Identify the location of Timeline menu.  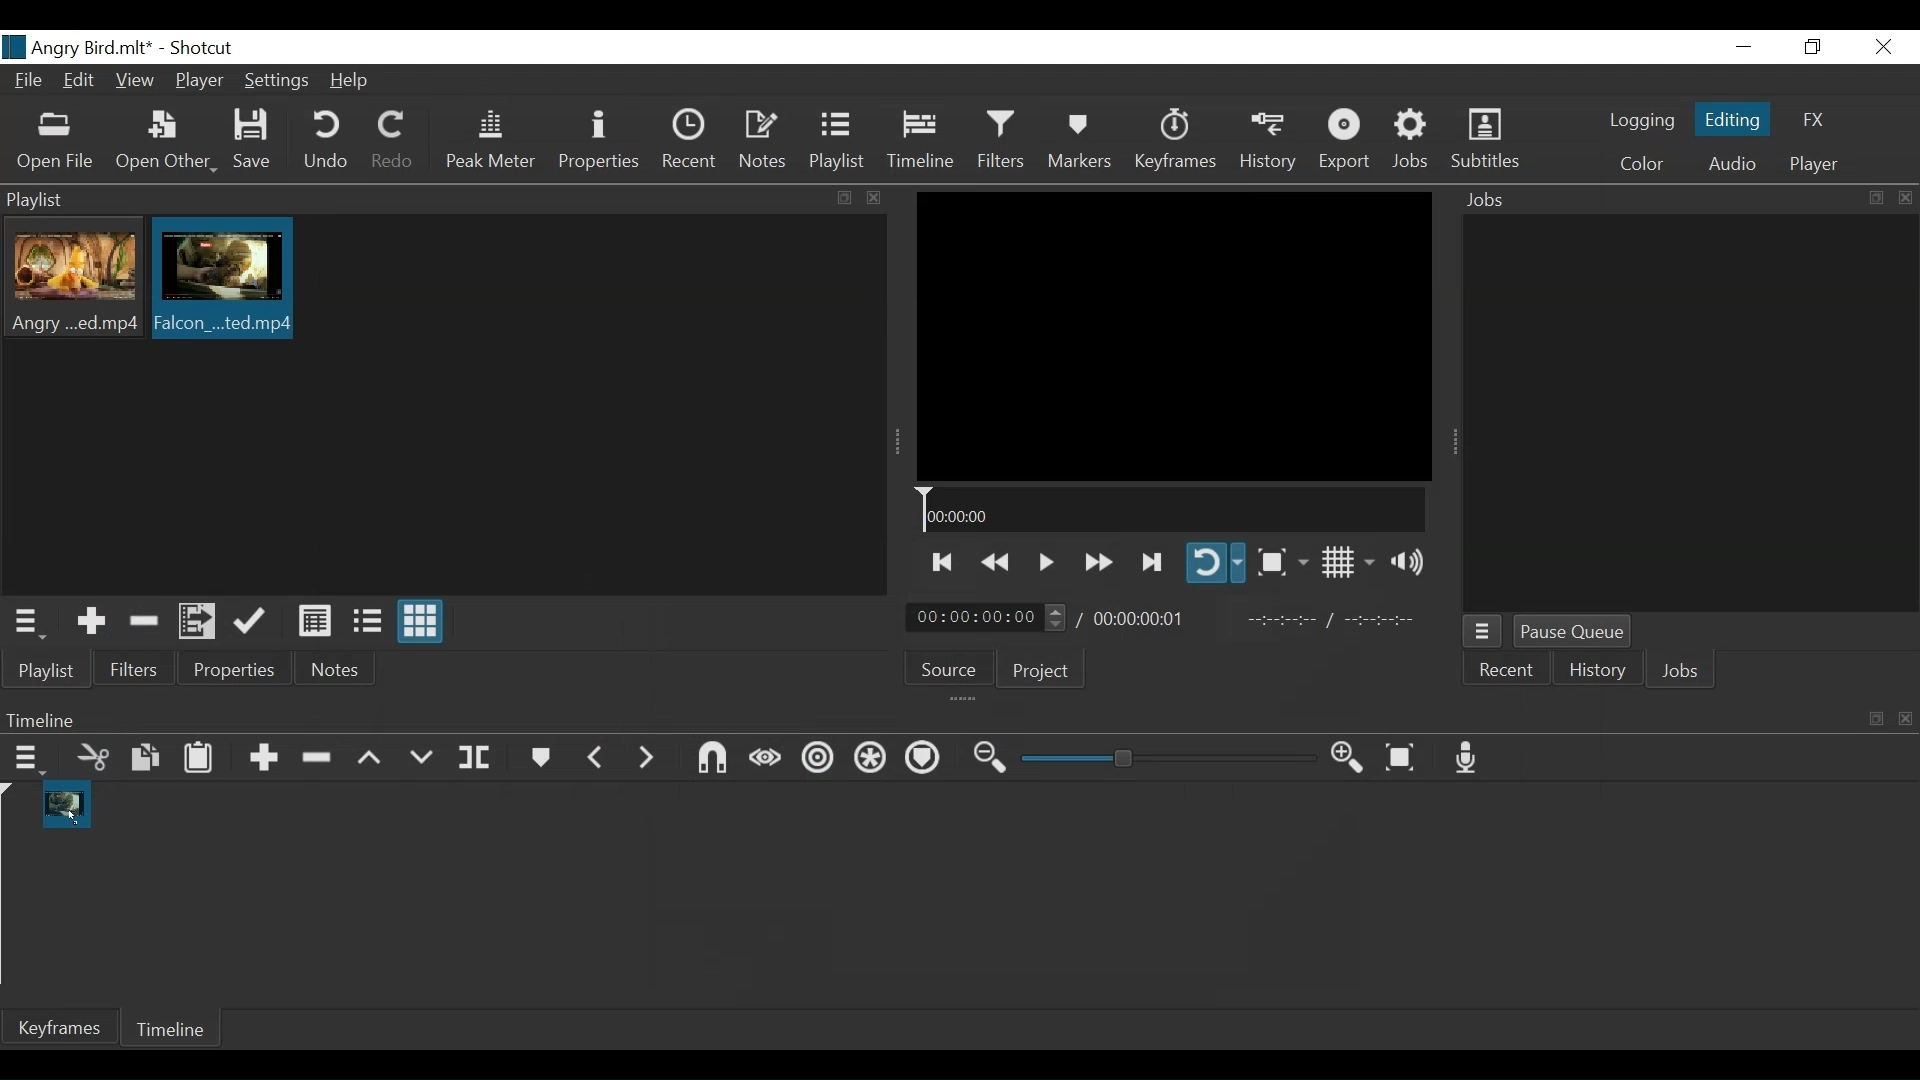
(32, 757).